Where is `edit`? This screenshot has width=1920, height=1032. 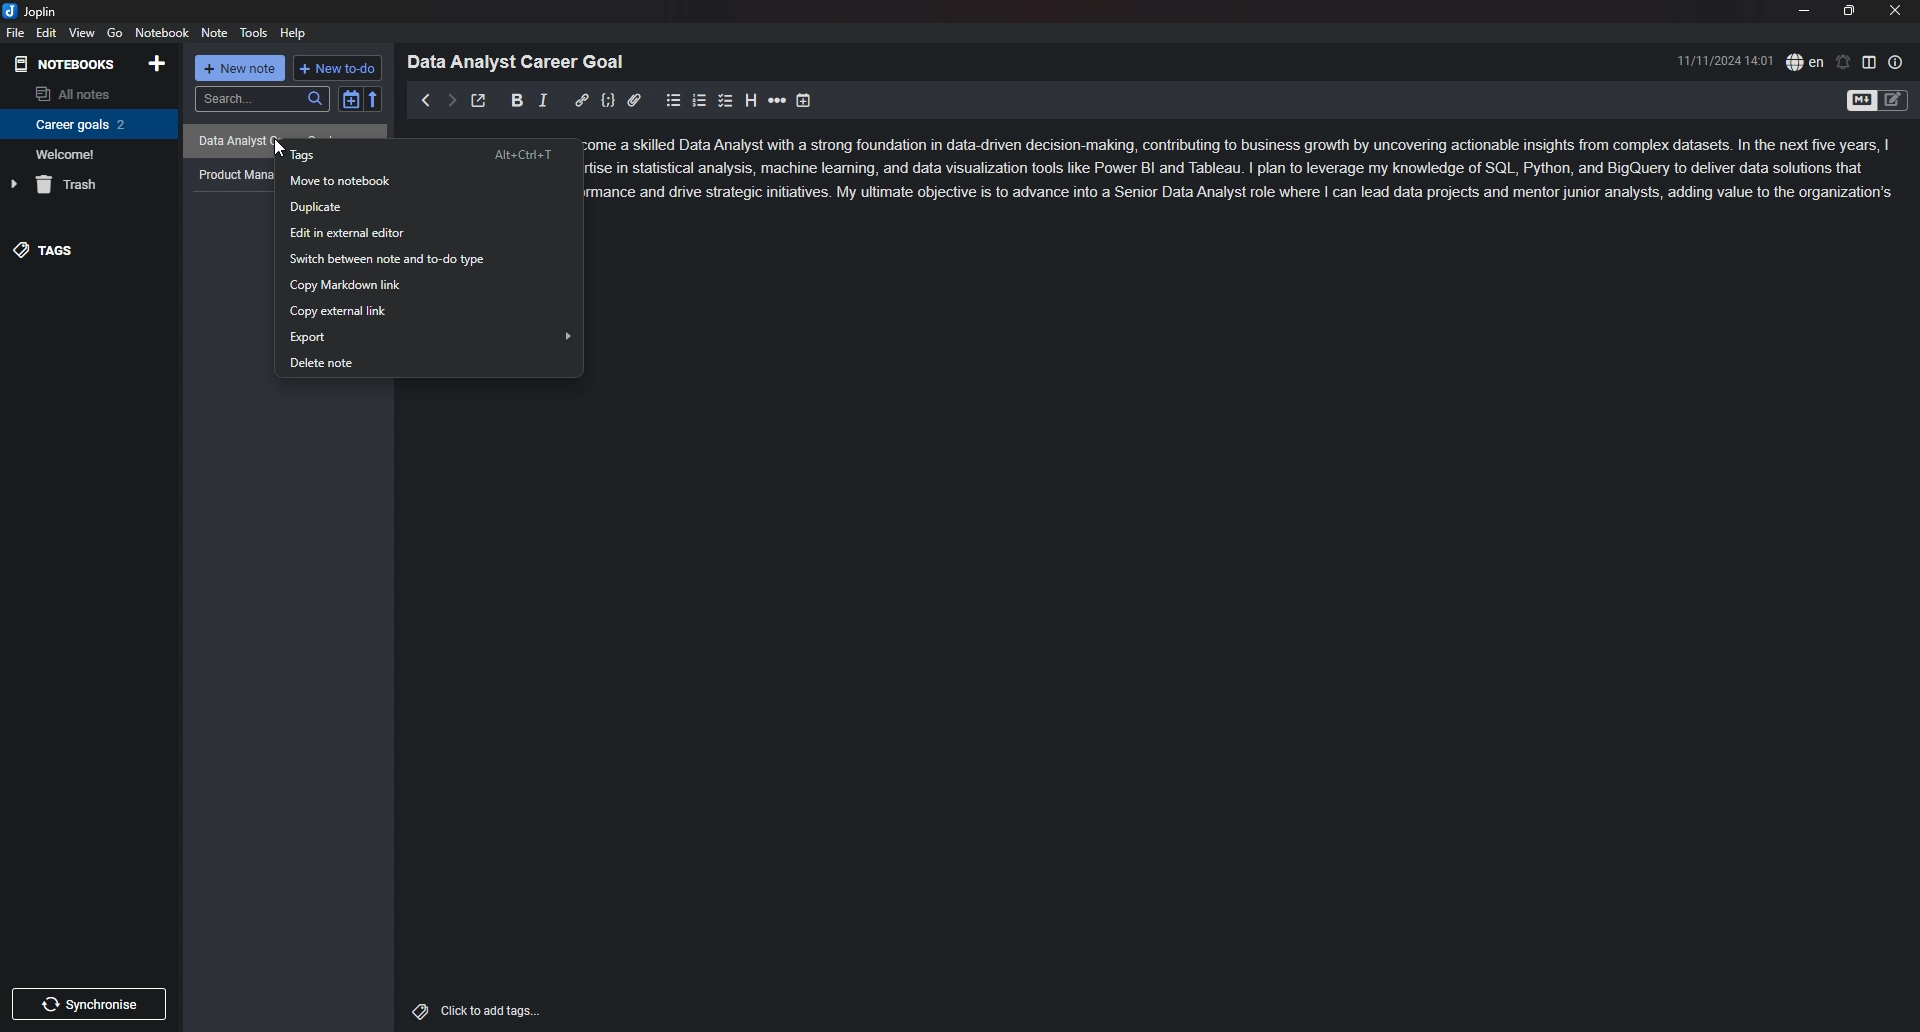 edit is located at coordinates (48, 32).